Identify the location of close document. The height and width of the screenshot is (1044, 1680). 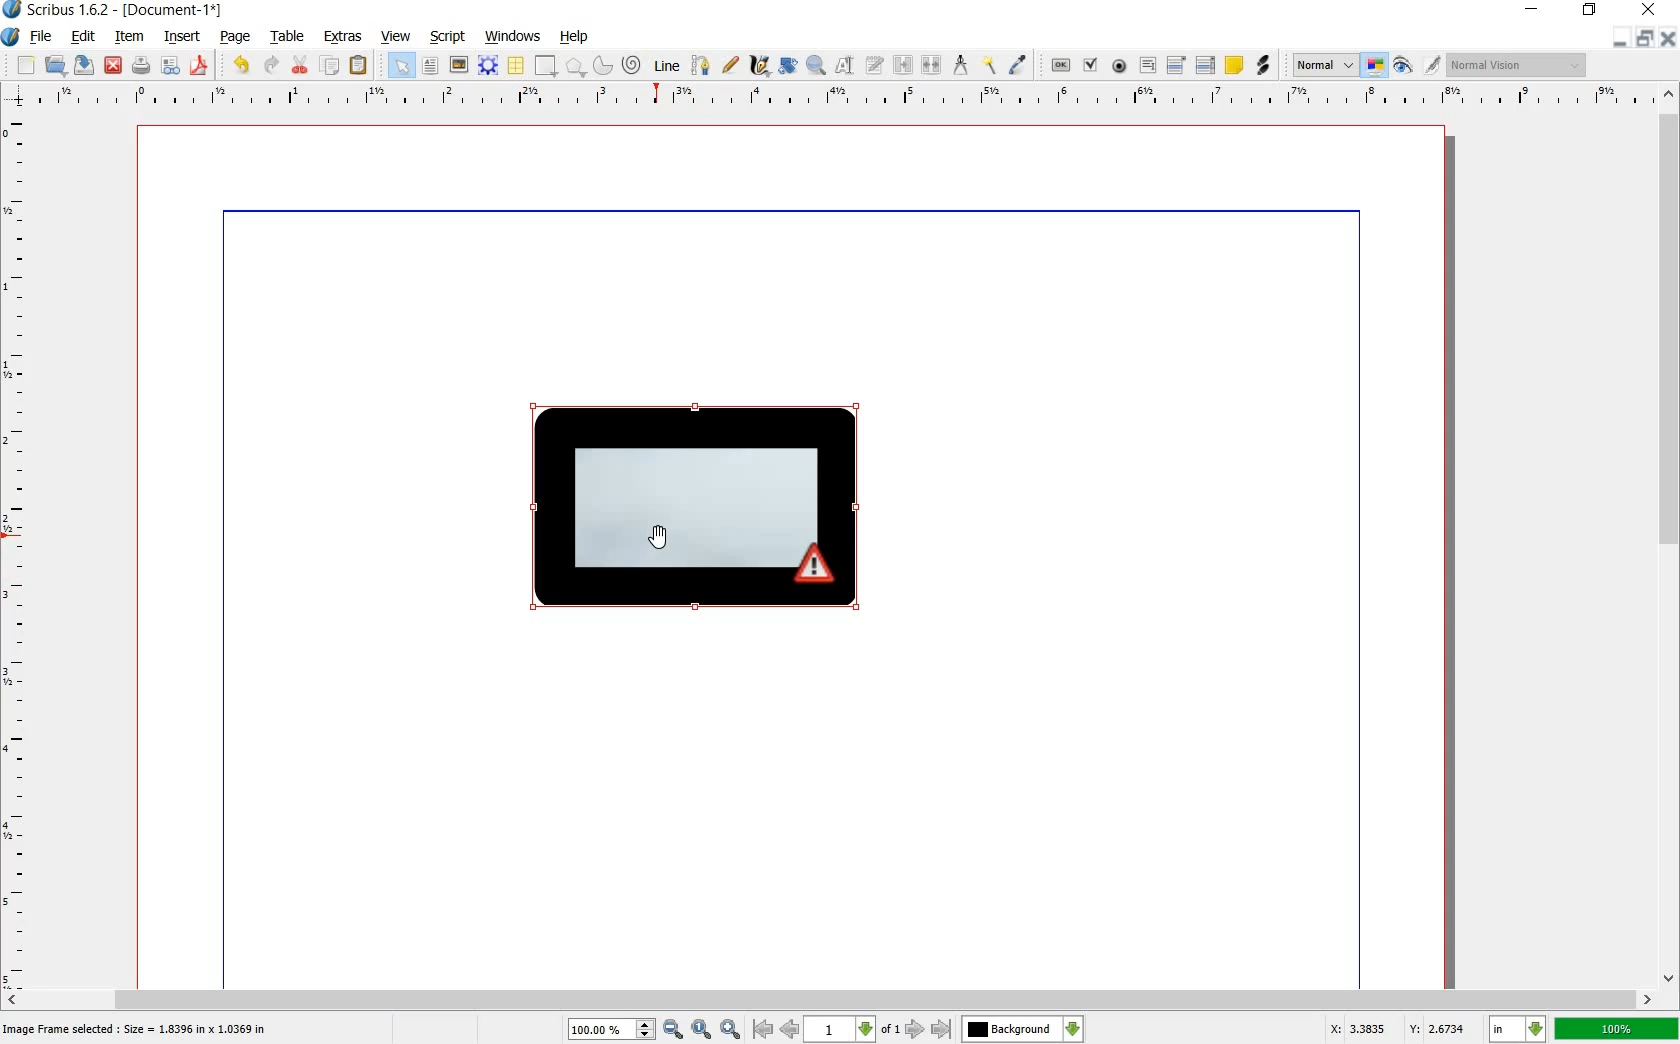
(1670, 36).